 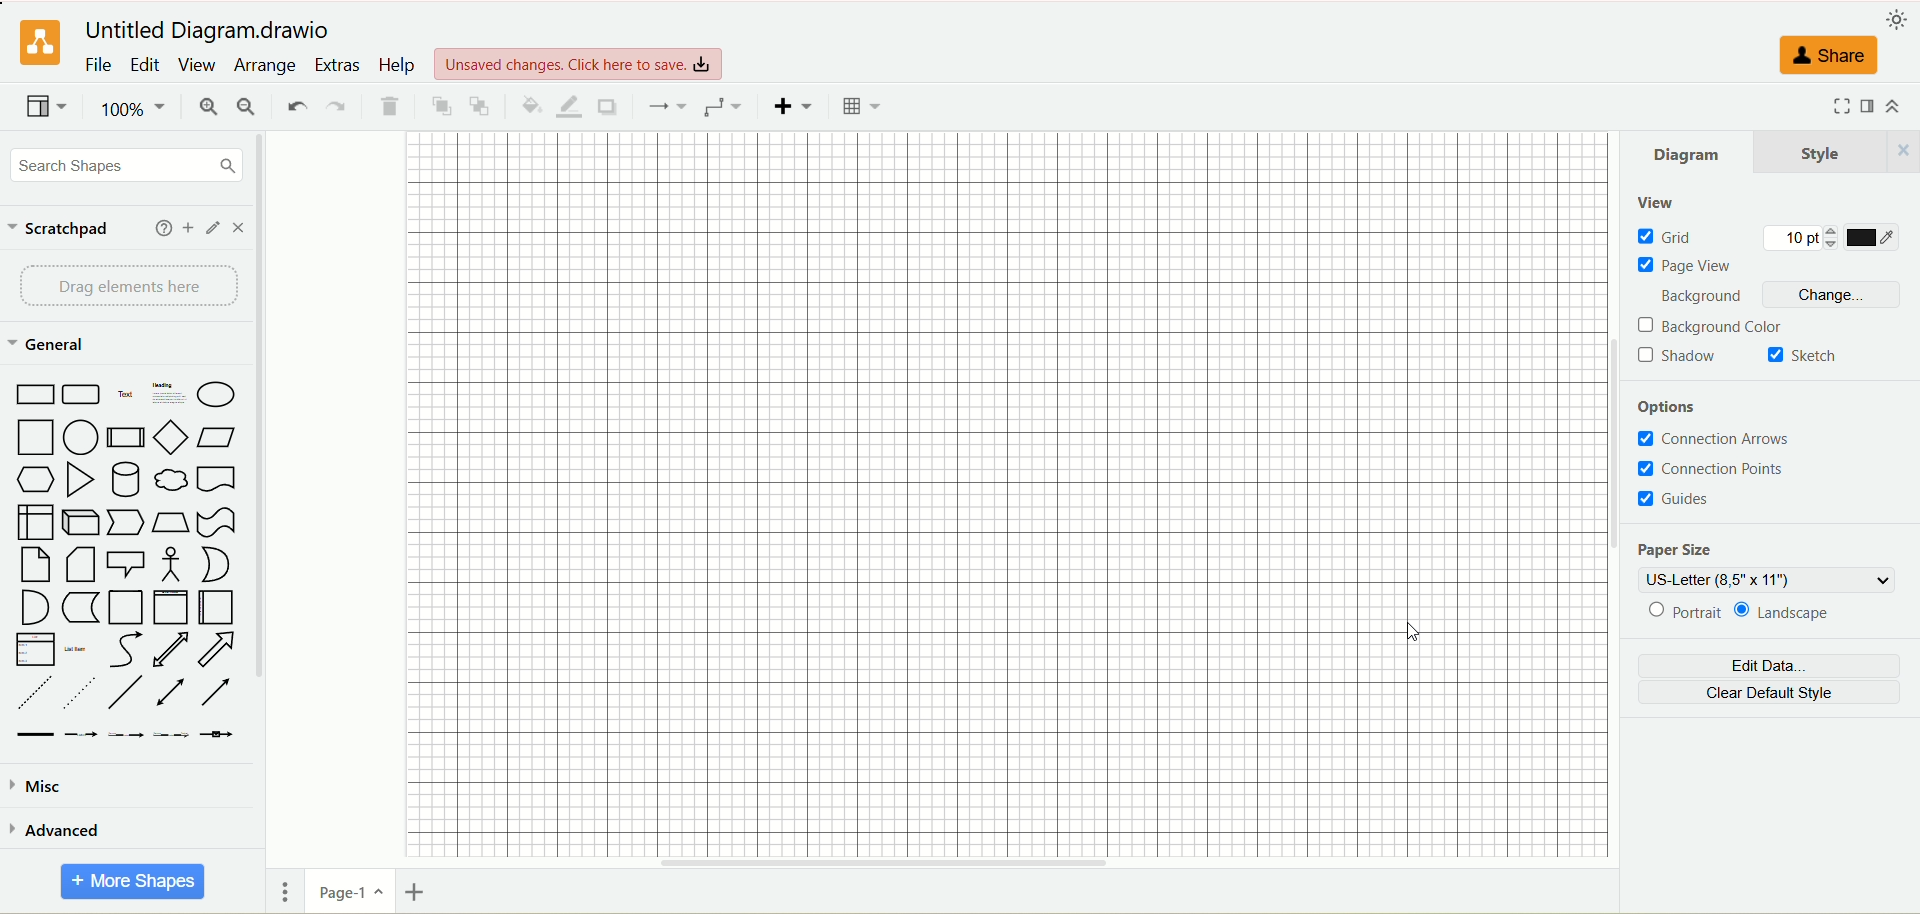 What do you see at coordinates (1409, 634) in the screenshot?
I see `cursor` at bounding box center [1409, 634].